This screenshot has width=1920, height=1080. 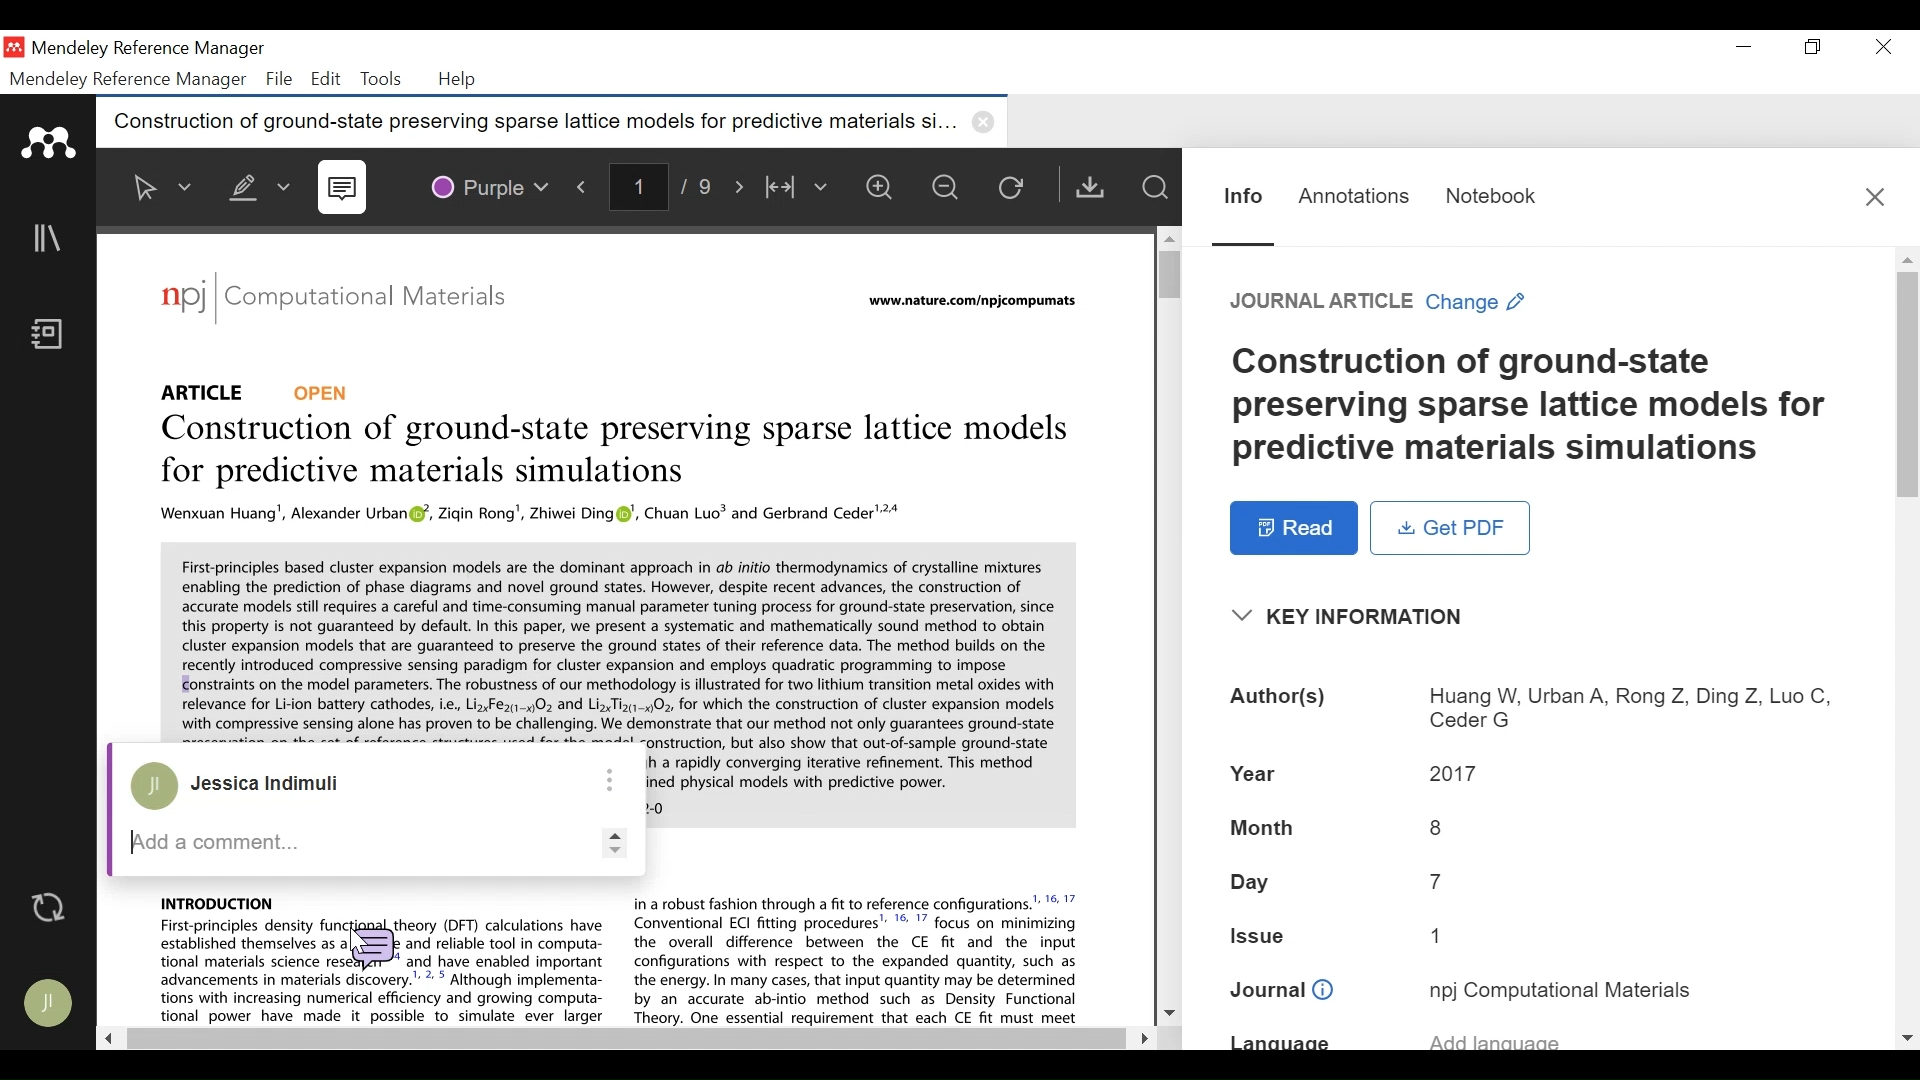 What do you see at coordinates (460, 81) in the screenshot?
I see `Help` at bounding box center [460, 81].